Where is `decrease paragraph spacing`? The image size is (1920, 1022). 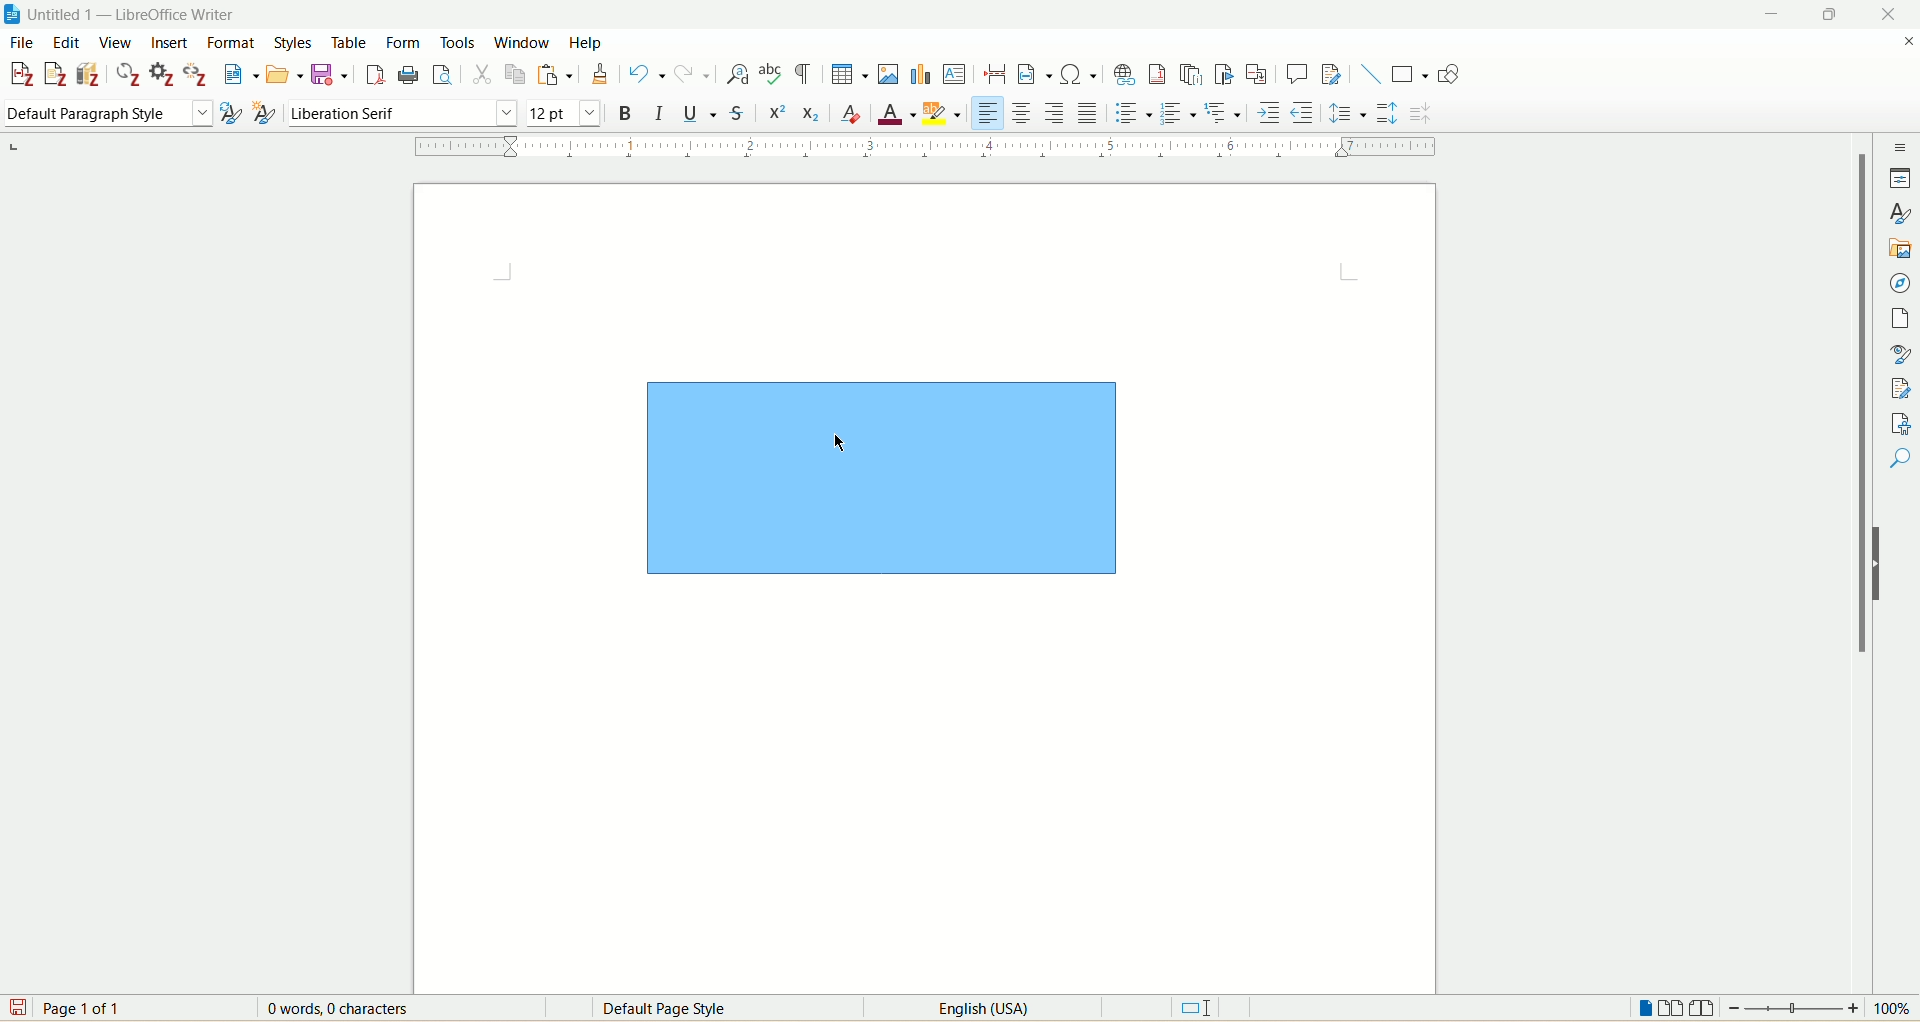
decrease paragraph spacing is located at coordinates (1421, 115).